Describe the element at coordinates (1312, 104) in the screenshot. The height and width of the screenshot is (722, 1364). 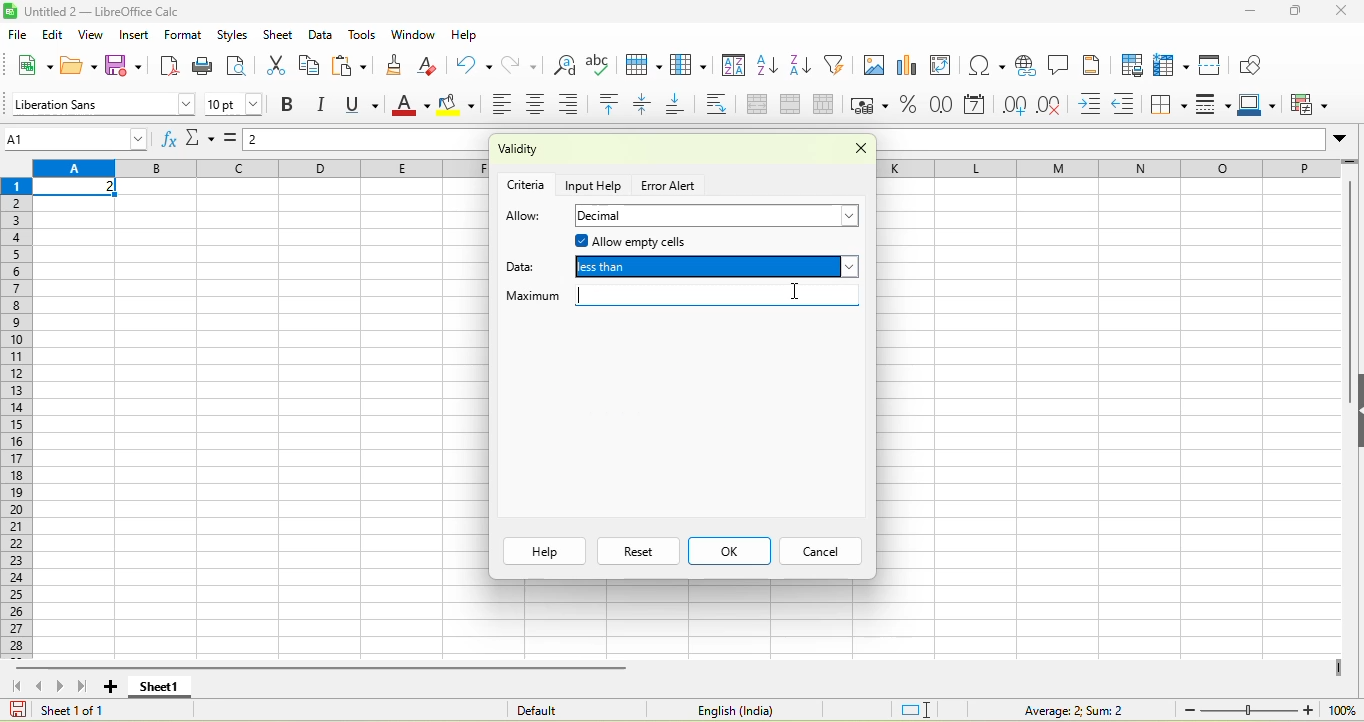
I see `conditional` at that location.